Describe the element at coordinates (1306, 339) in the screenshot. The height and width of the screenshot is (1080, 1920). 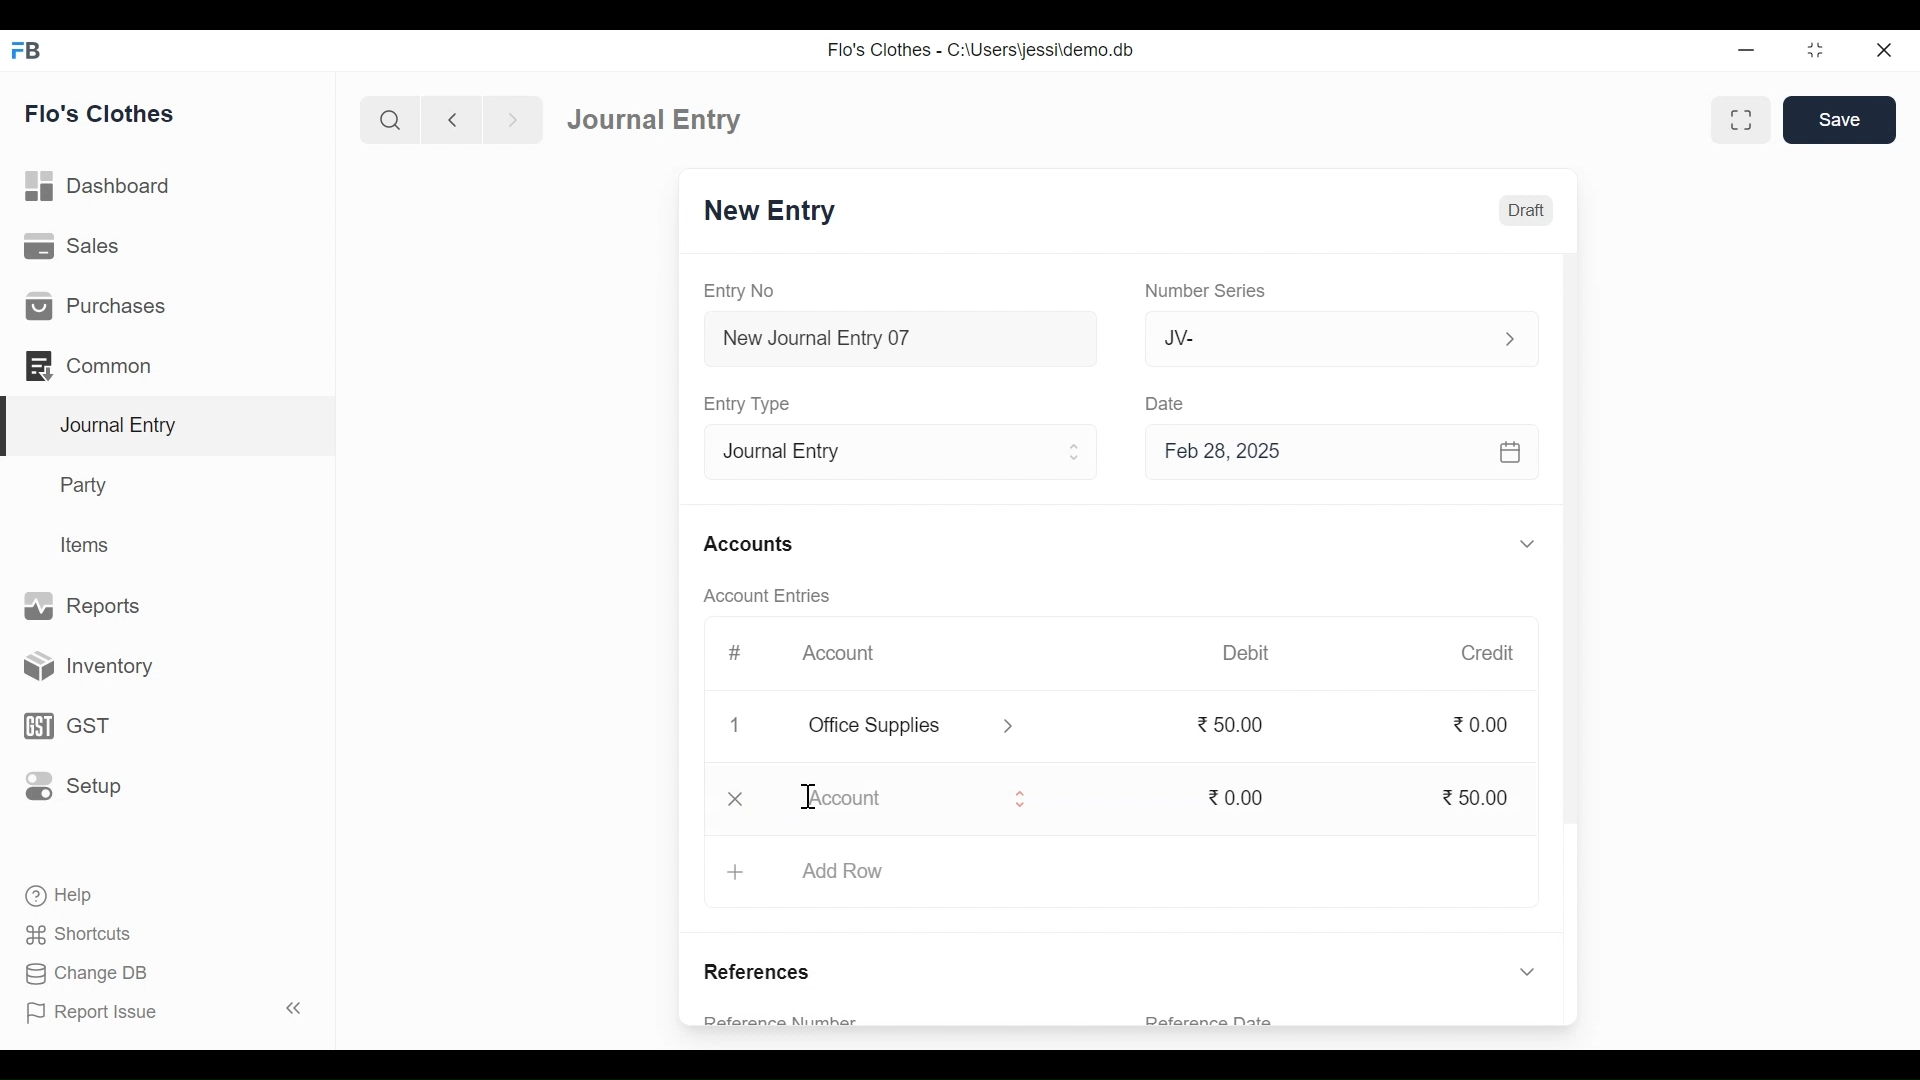
I see `JV-` at that location.